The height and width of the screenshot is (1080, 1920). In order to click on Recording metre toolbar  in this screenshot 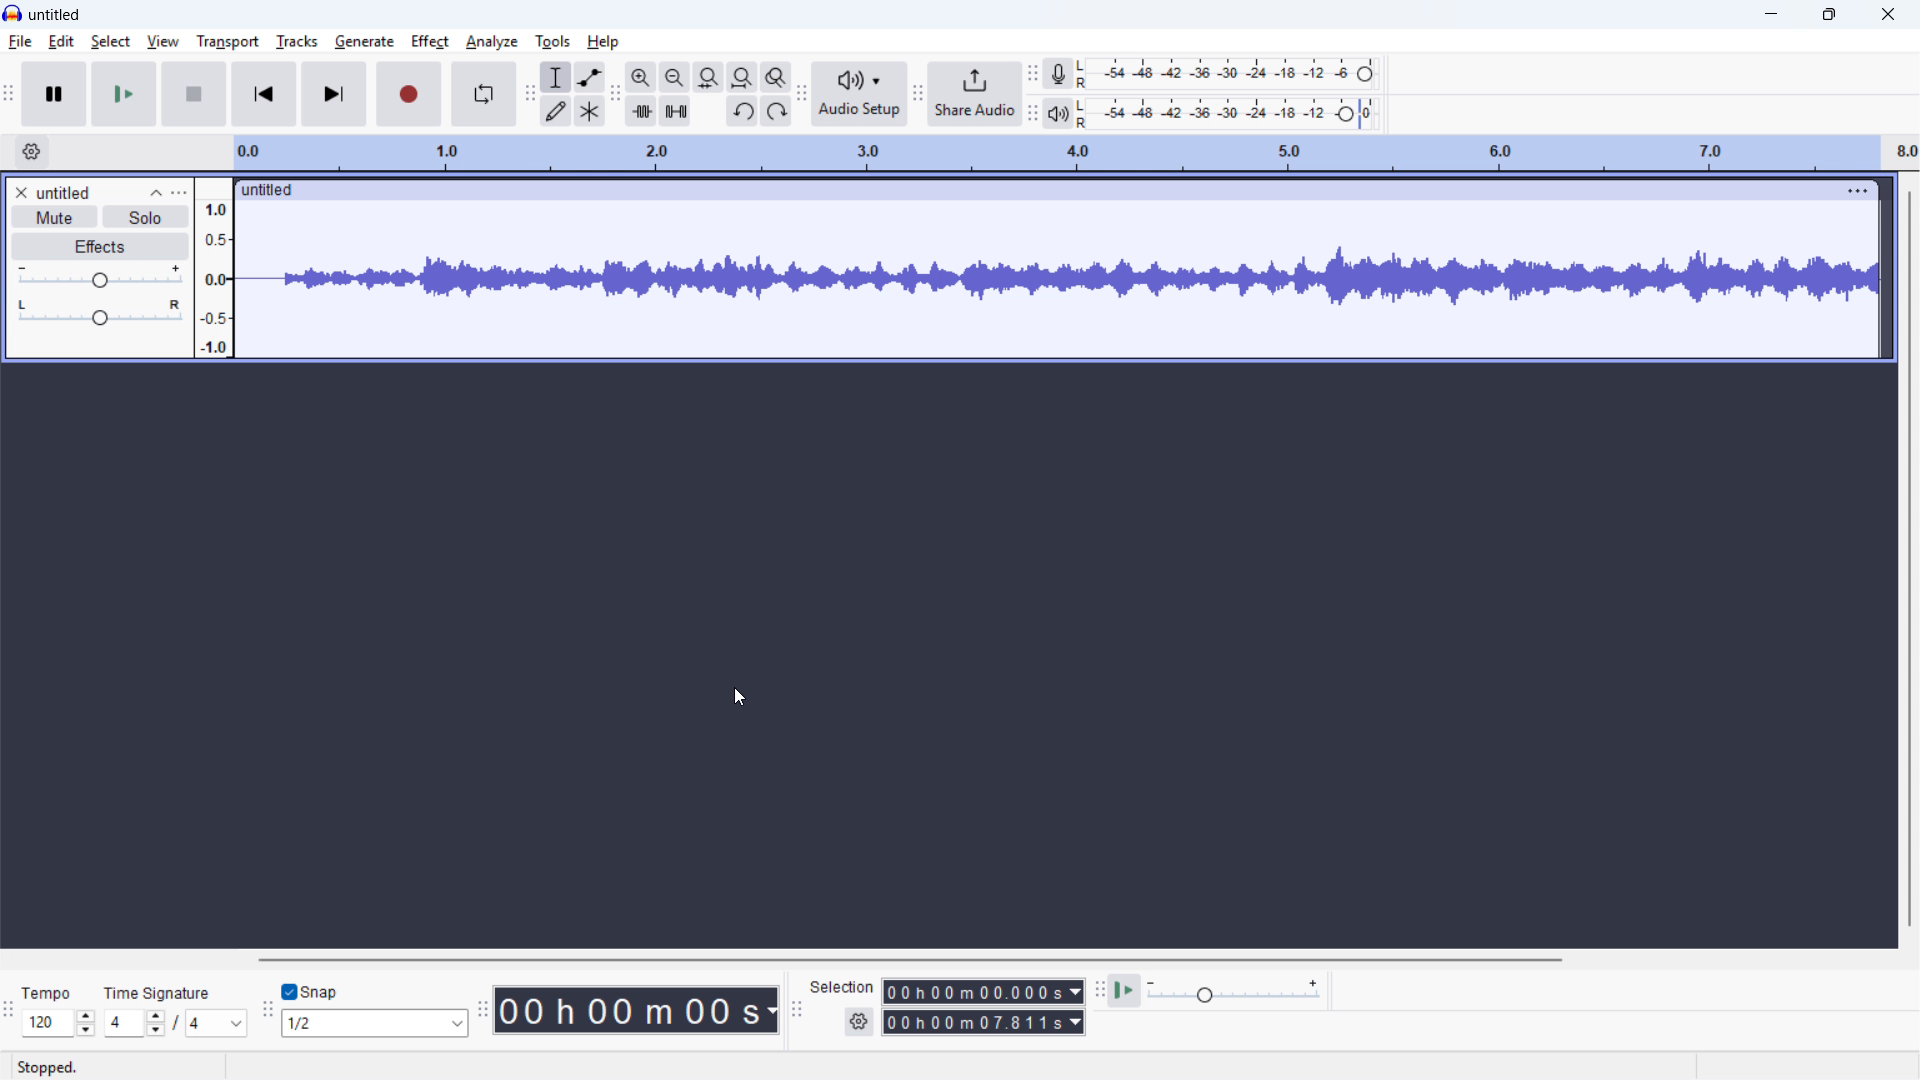, I will do `click(1032, 72)`.